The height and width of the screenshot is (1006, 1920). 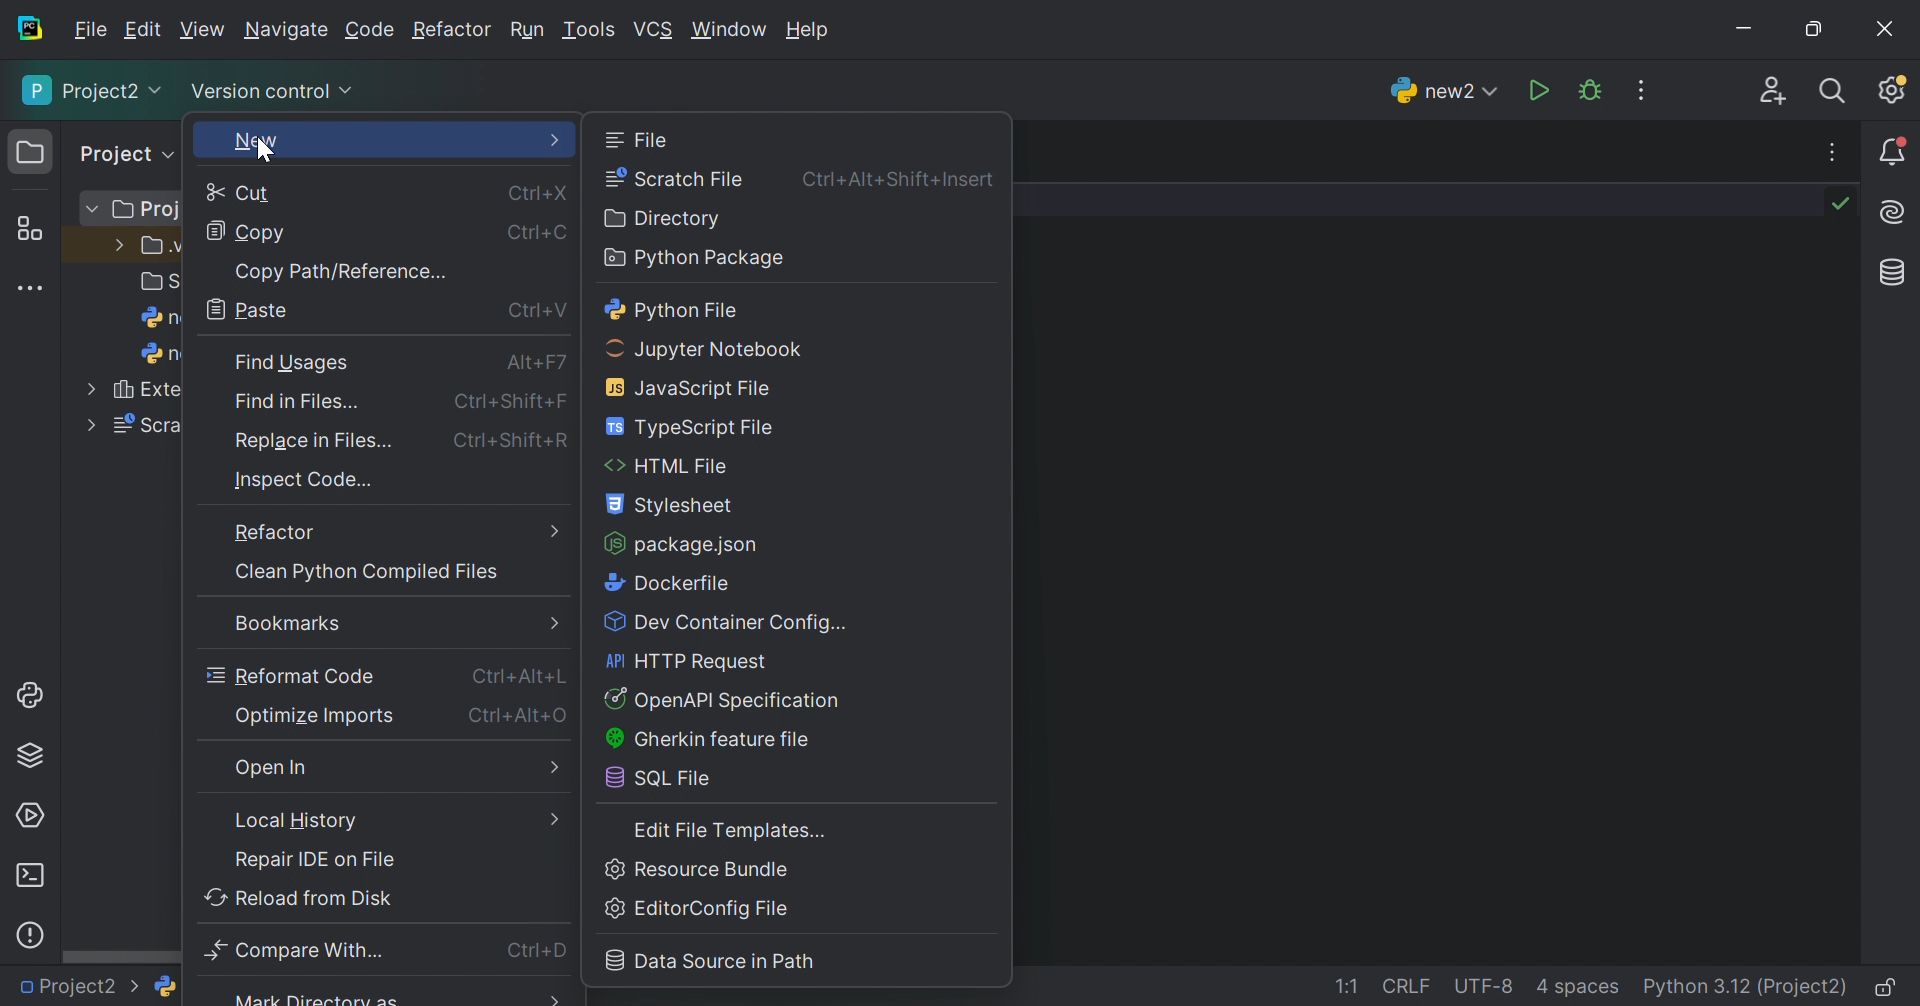 I want to click on More, so click(x=553, y=772).